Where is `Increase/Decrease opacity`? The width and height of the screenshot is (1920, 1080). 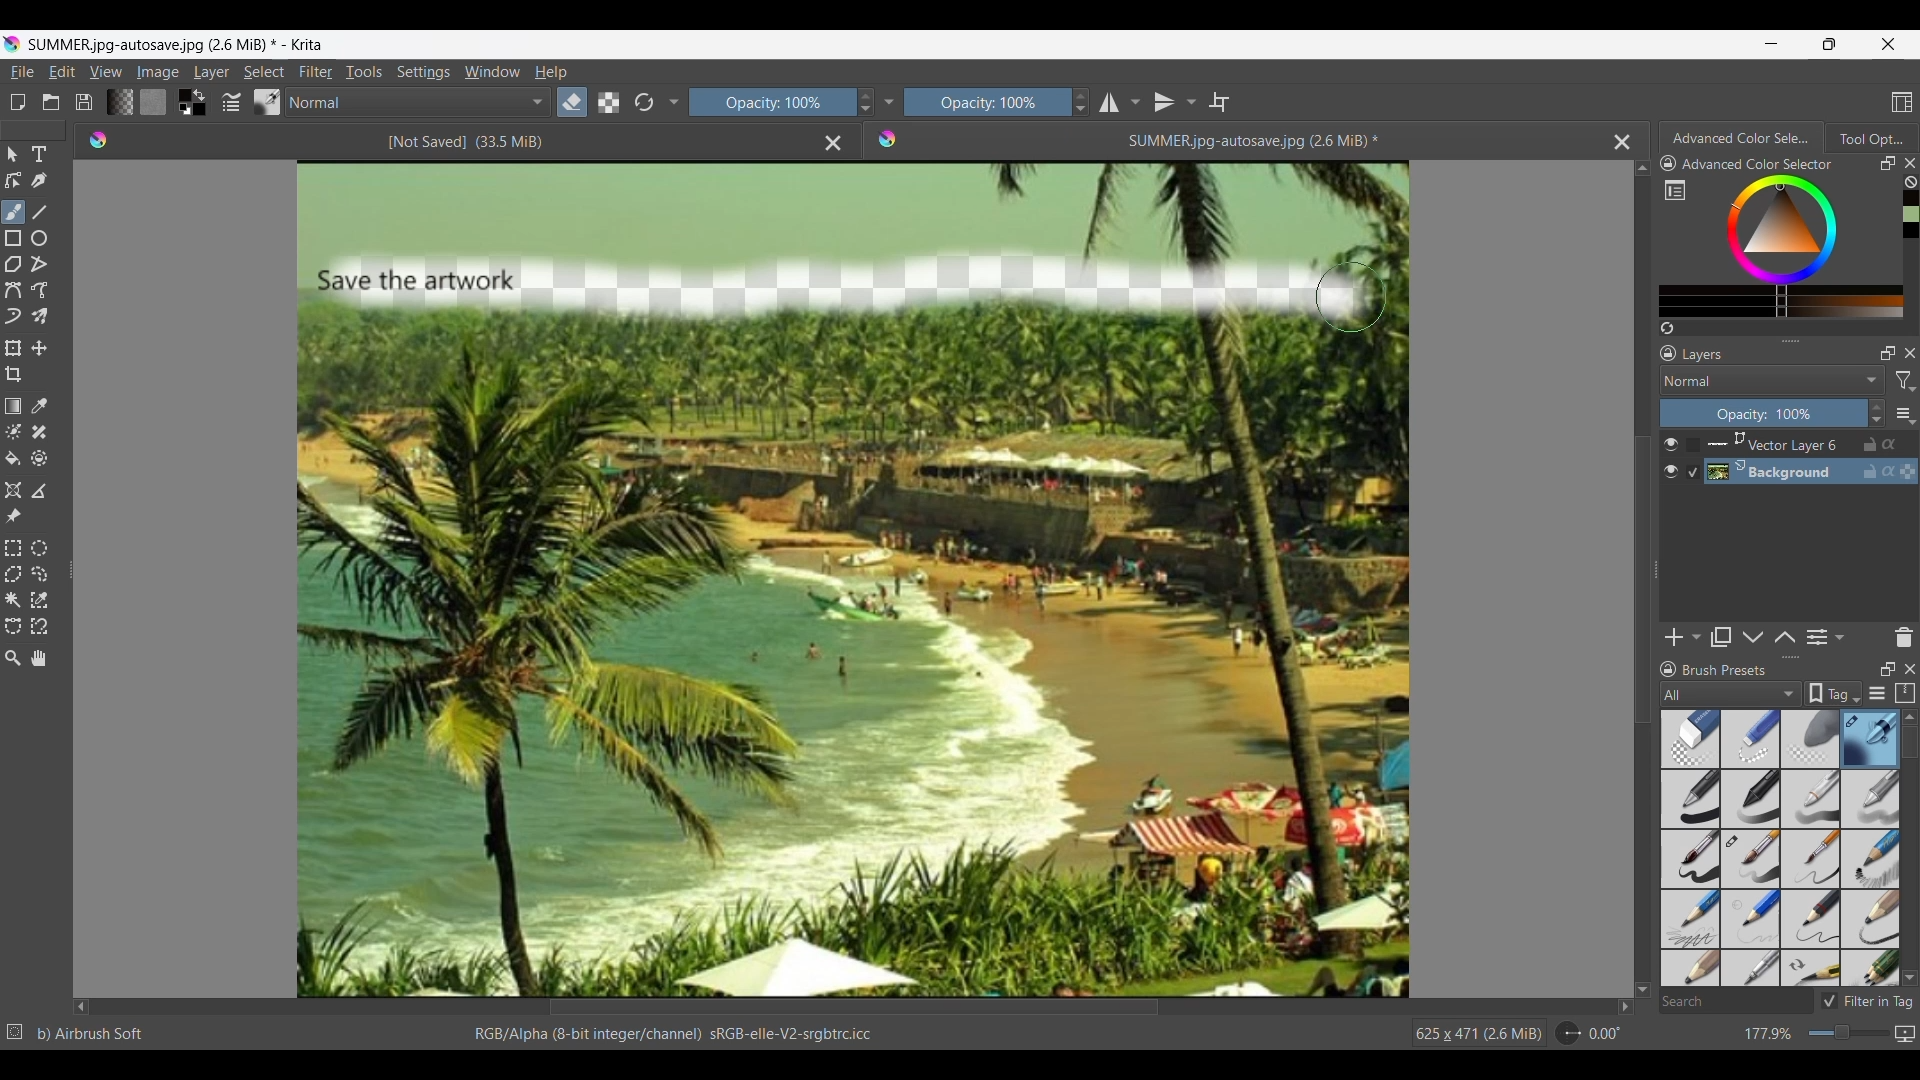 Increase/Decrease opacity is located at coordinates (1081, 102).